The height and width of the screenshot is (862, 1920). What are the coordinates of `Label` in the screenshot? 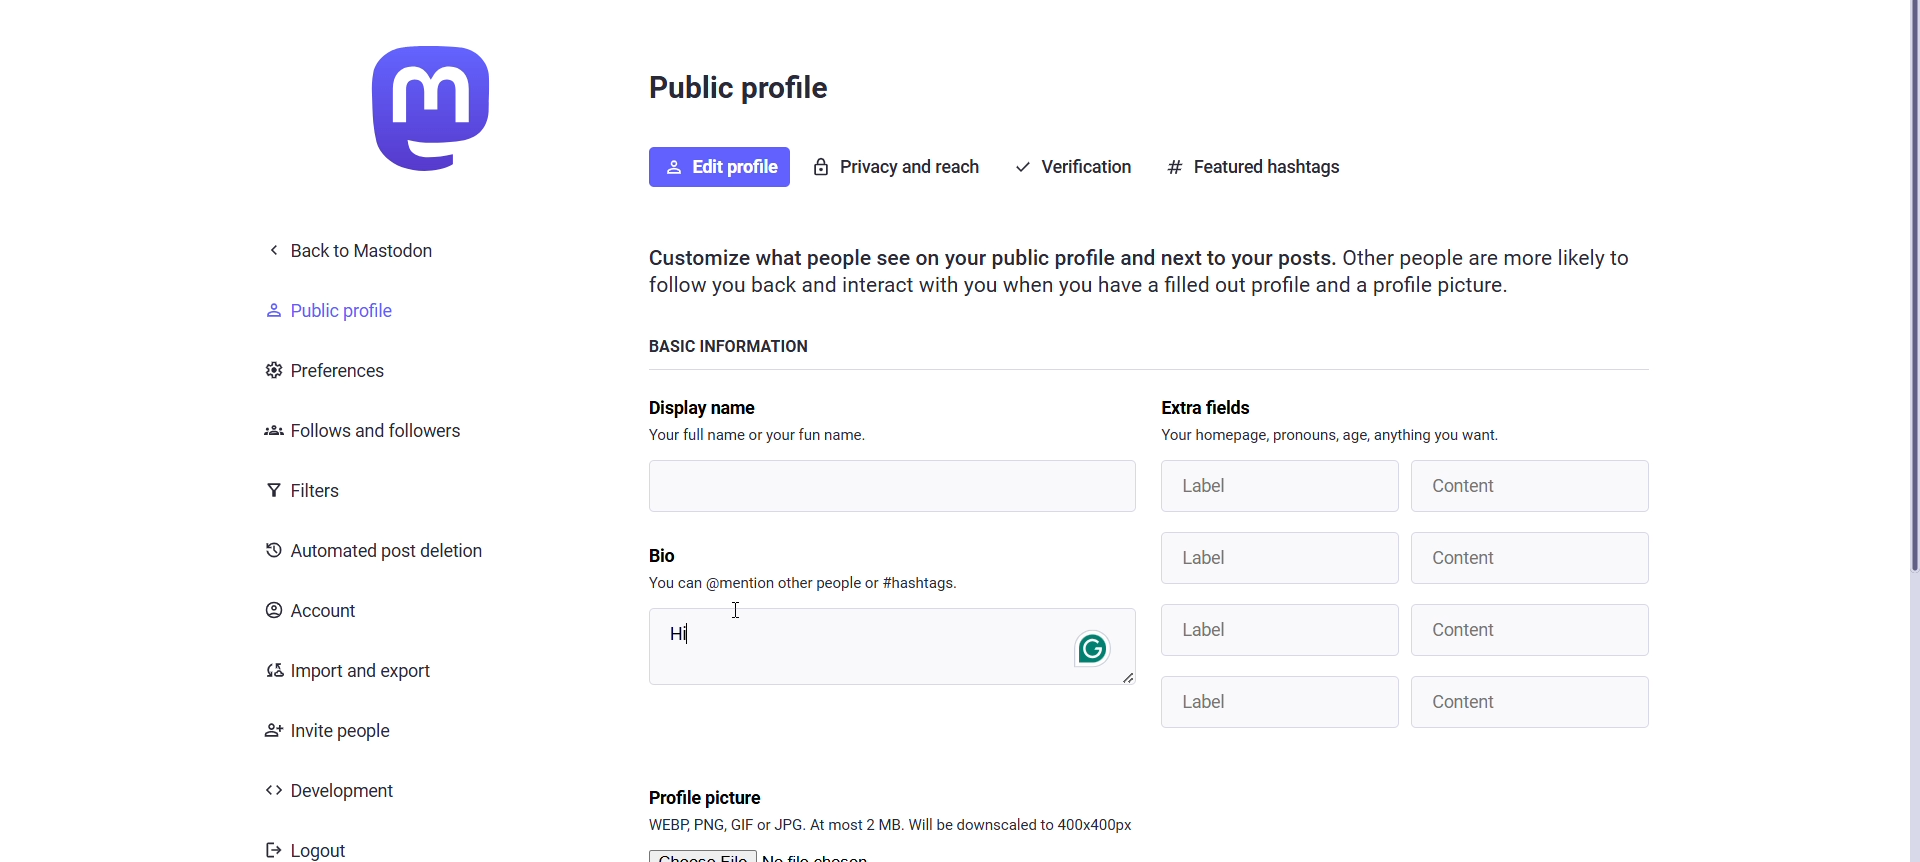 It's located at (1280, 558).